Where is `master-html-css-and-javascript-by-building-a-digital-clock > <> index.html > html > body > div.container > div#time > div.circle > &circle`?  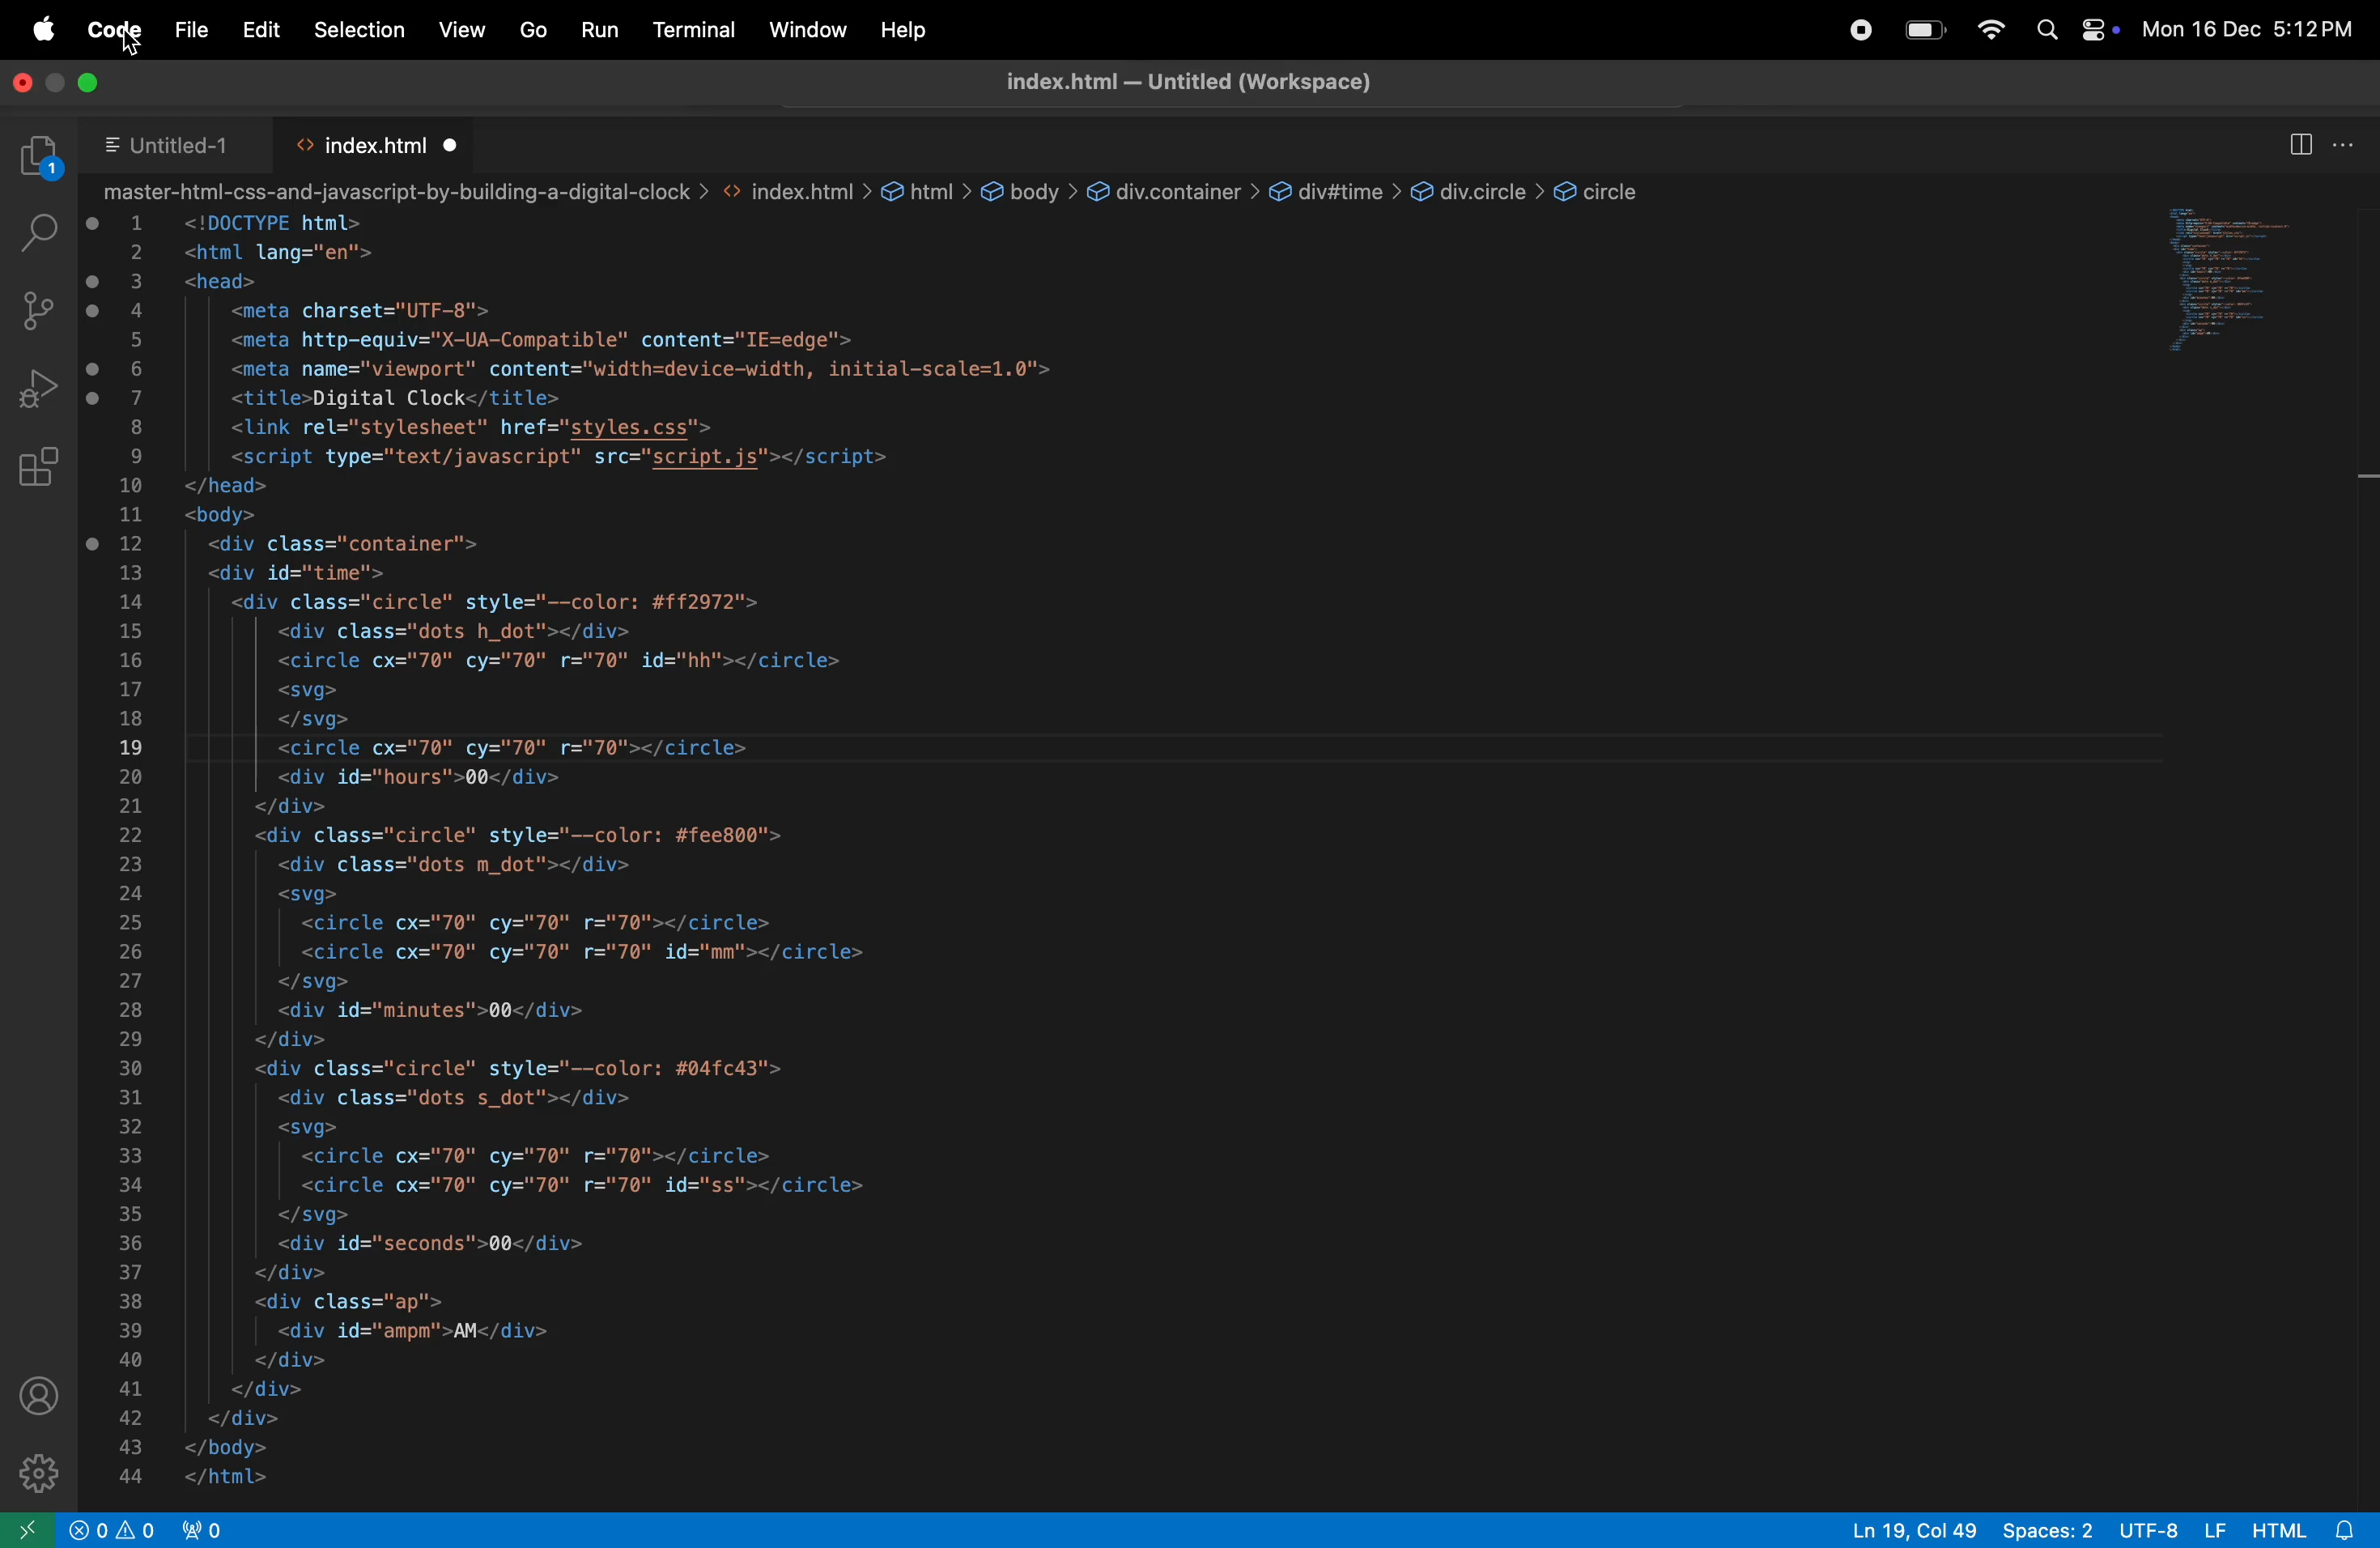
master-html-css-and-javascript-by-building-a-digital-clock > <> index.html > html > body > div.container > div#time > div.circle > &circle is located at coordinates (884, 190).